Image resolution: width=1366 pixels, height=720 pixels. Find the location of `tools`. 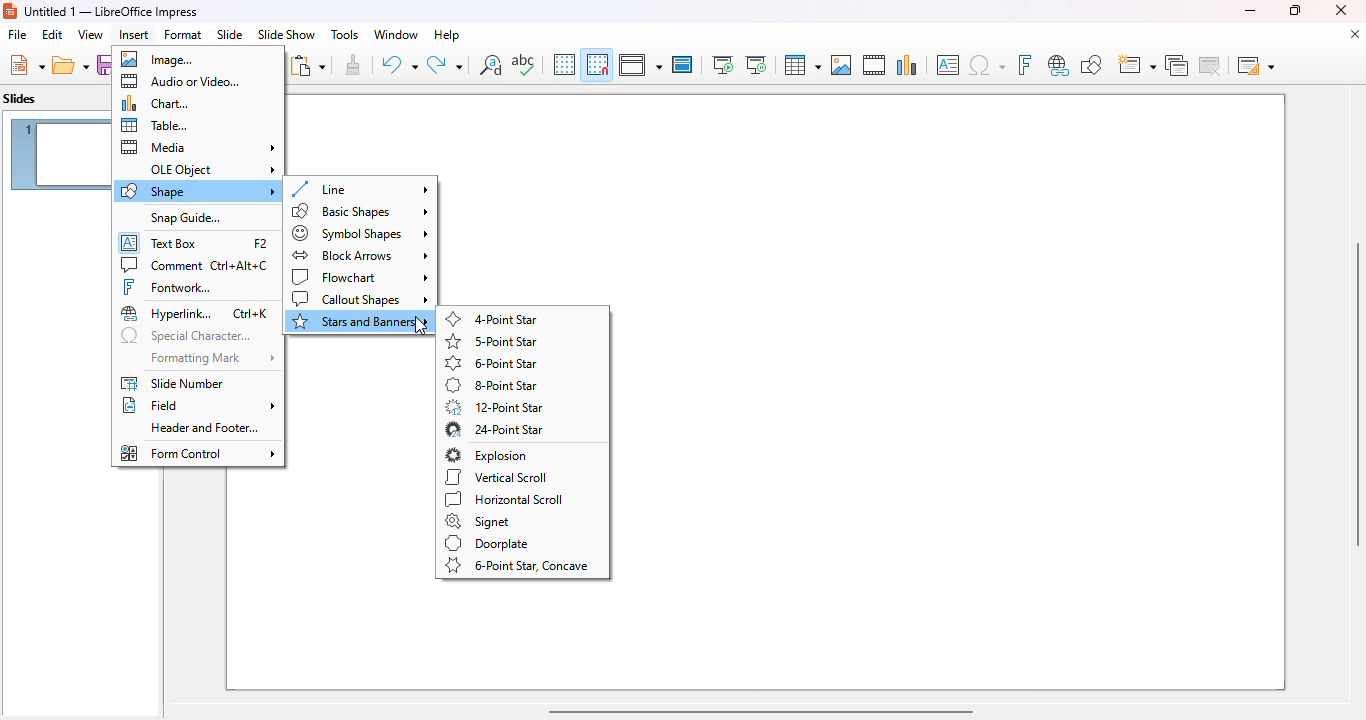

tools is located at coordinates (344, 34).